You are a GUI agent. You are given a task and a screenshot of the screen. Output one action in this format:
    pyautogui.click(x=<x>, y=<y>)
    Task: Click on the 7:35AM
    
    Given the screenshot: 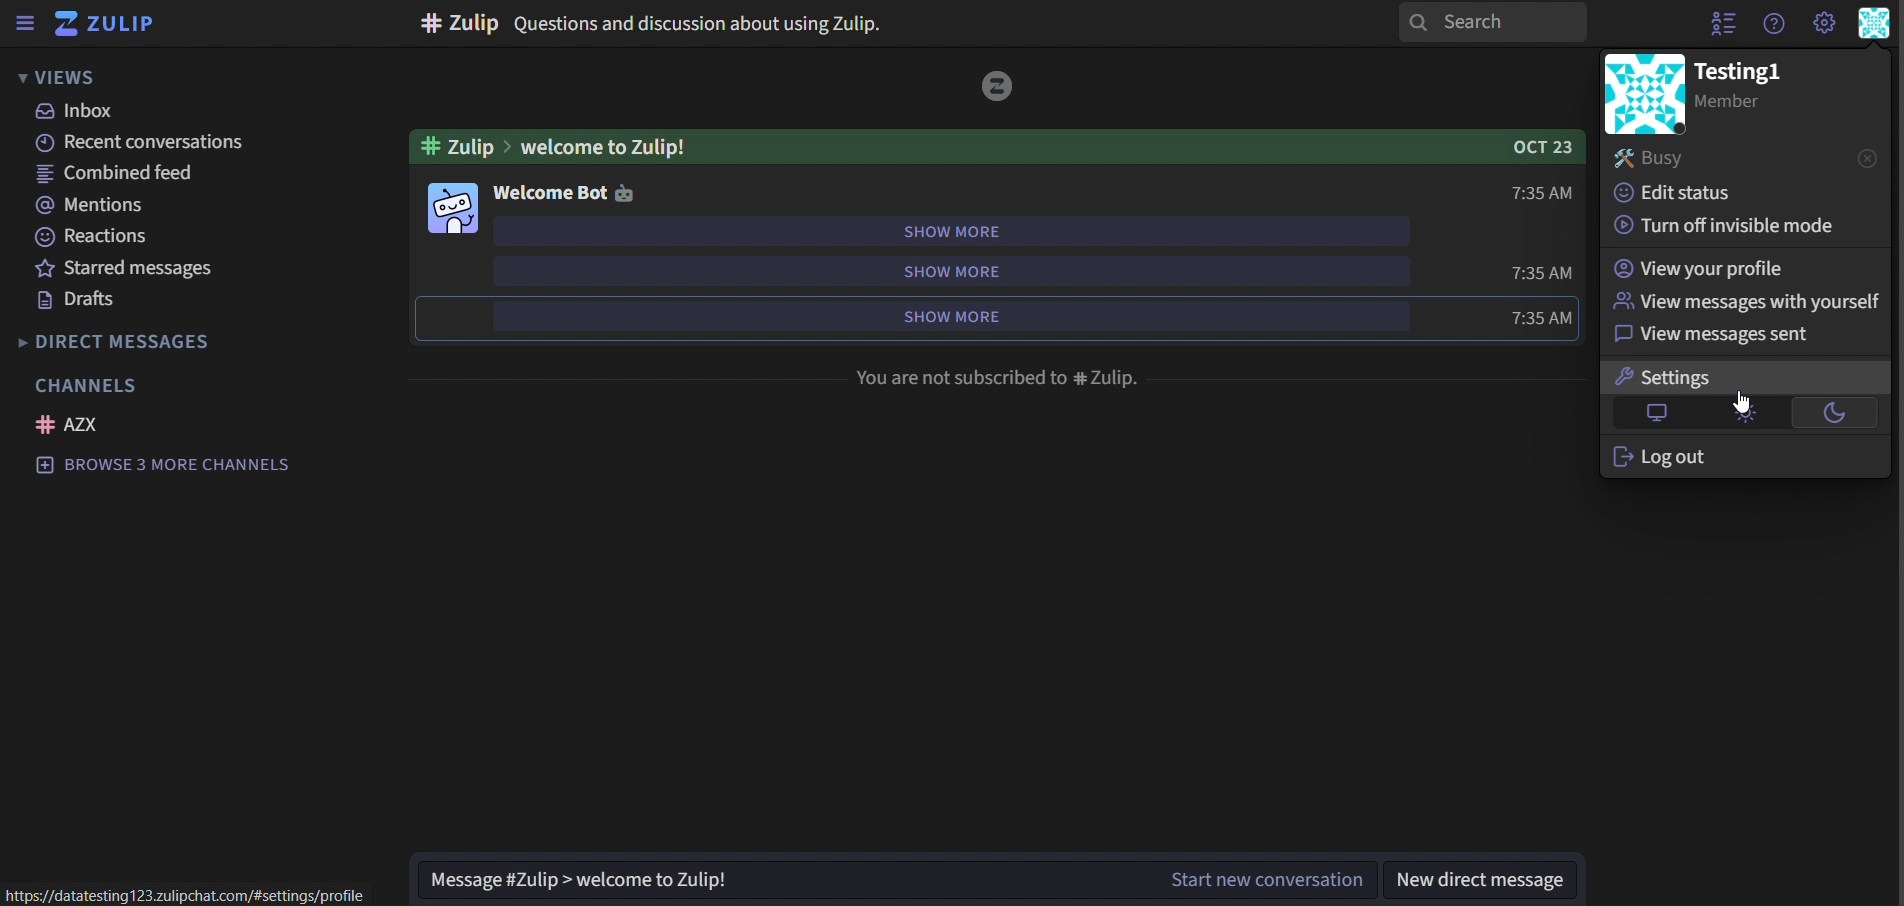 What is the action you would take?
    pyautogui.click(x=1537, y=192)
    